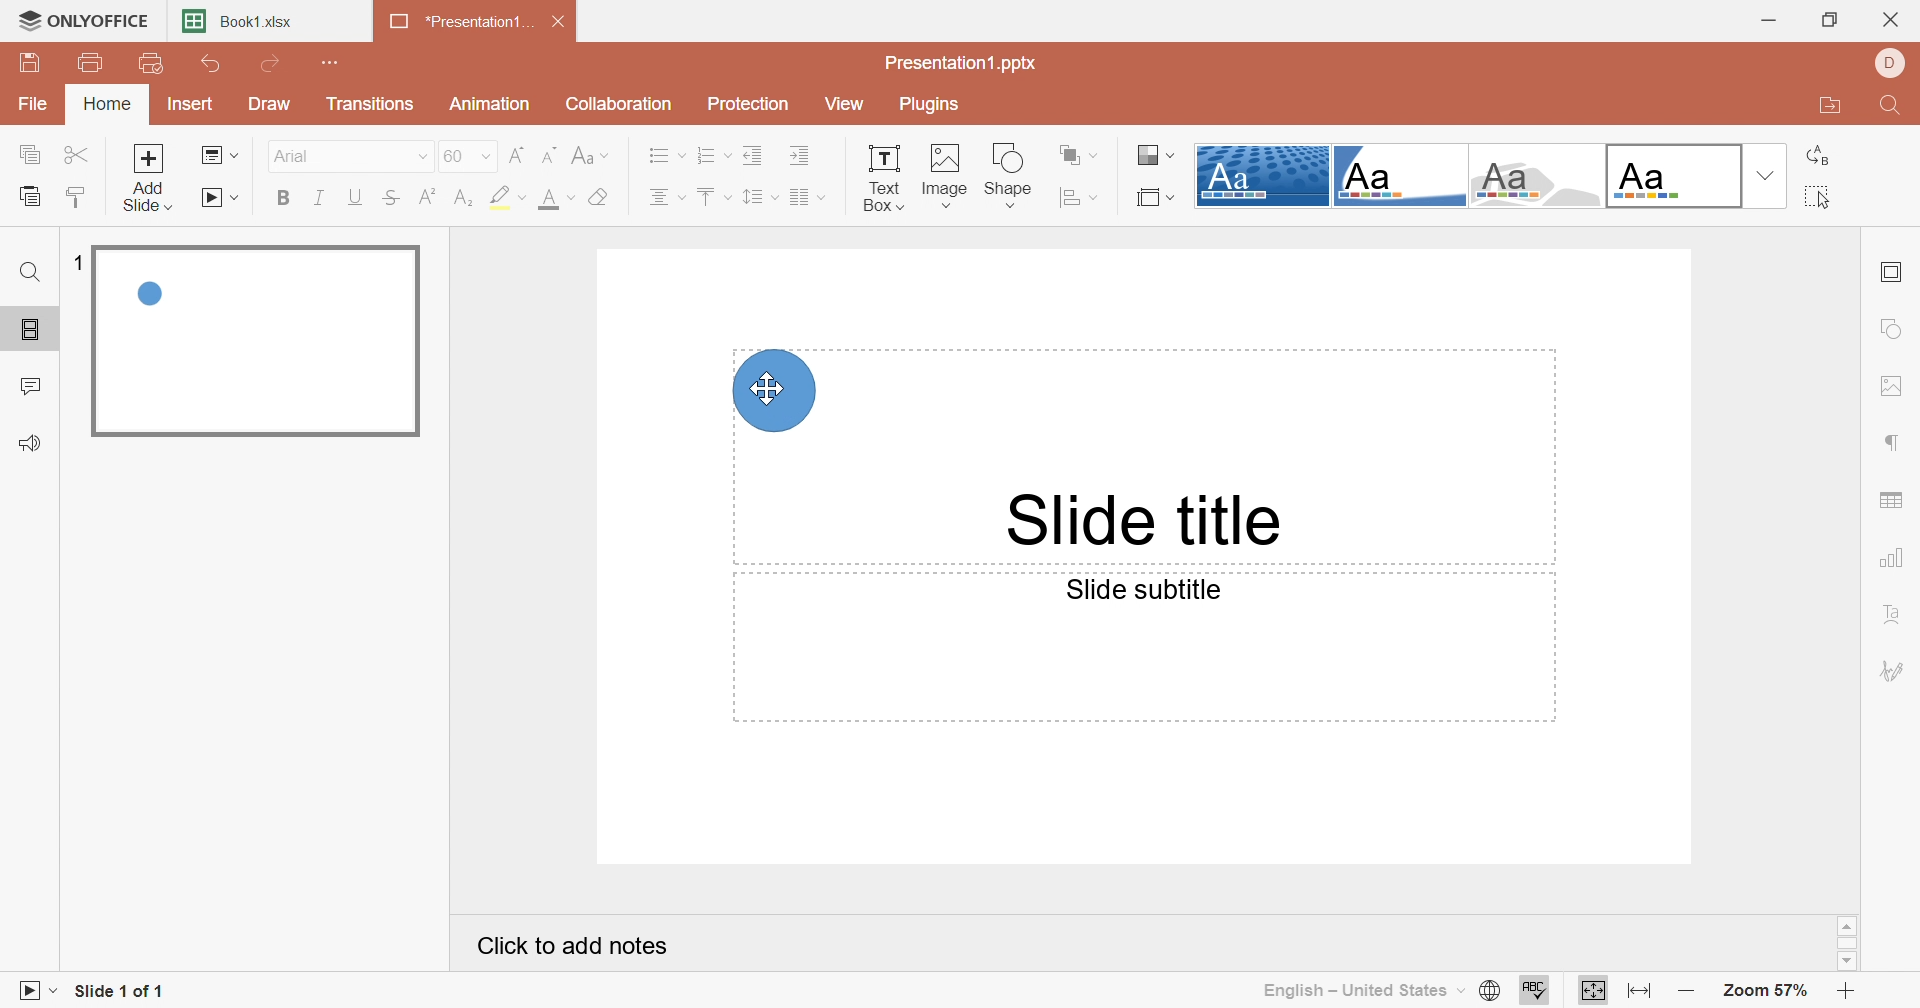 The height and width of the screenshot is (1008, 1920). I want to click on Transitions, so click(376, 107).